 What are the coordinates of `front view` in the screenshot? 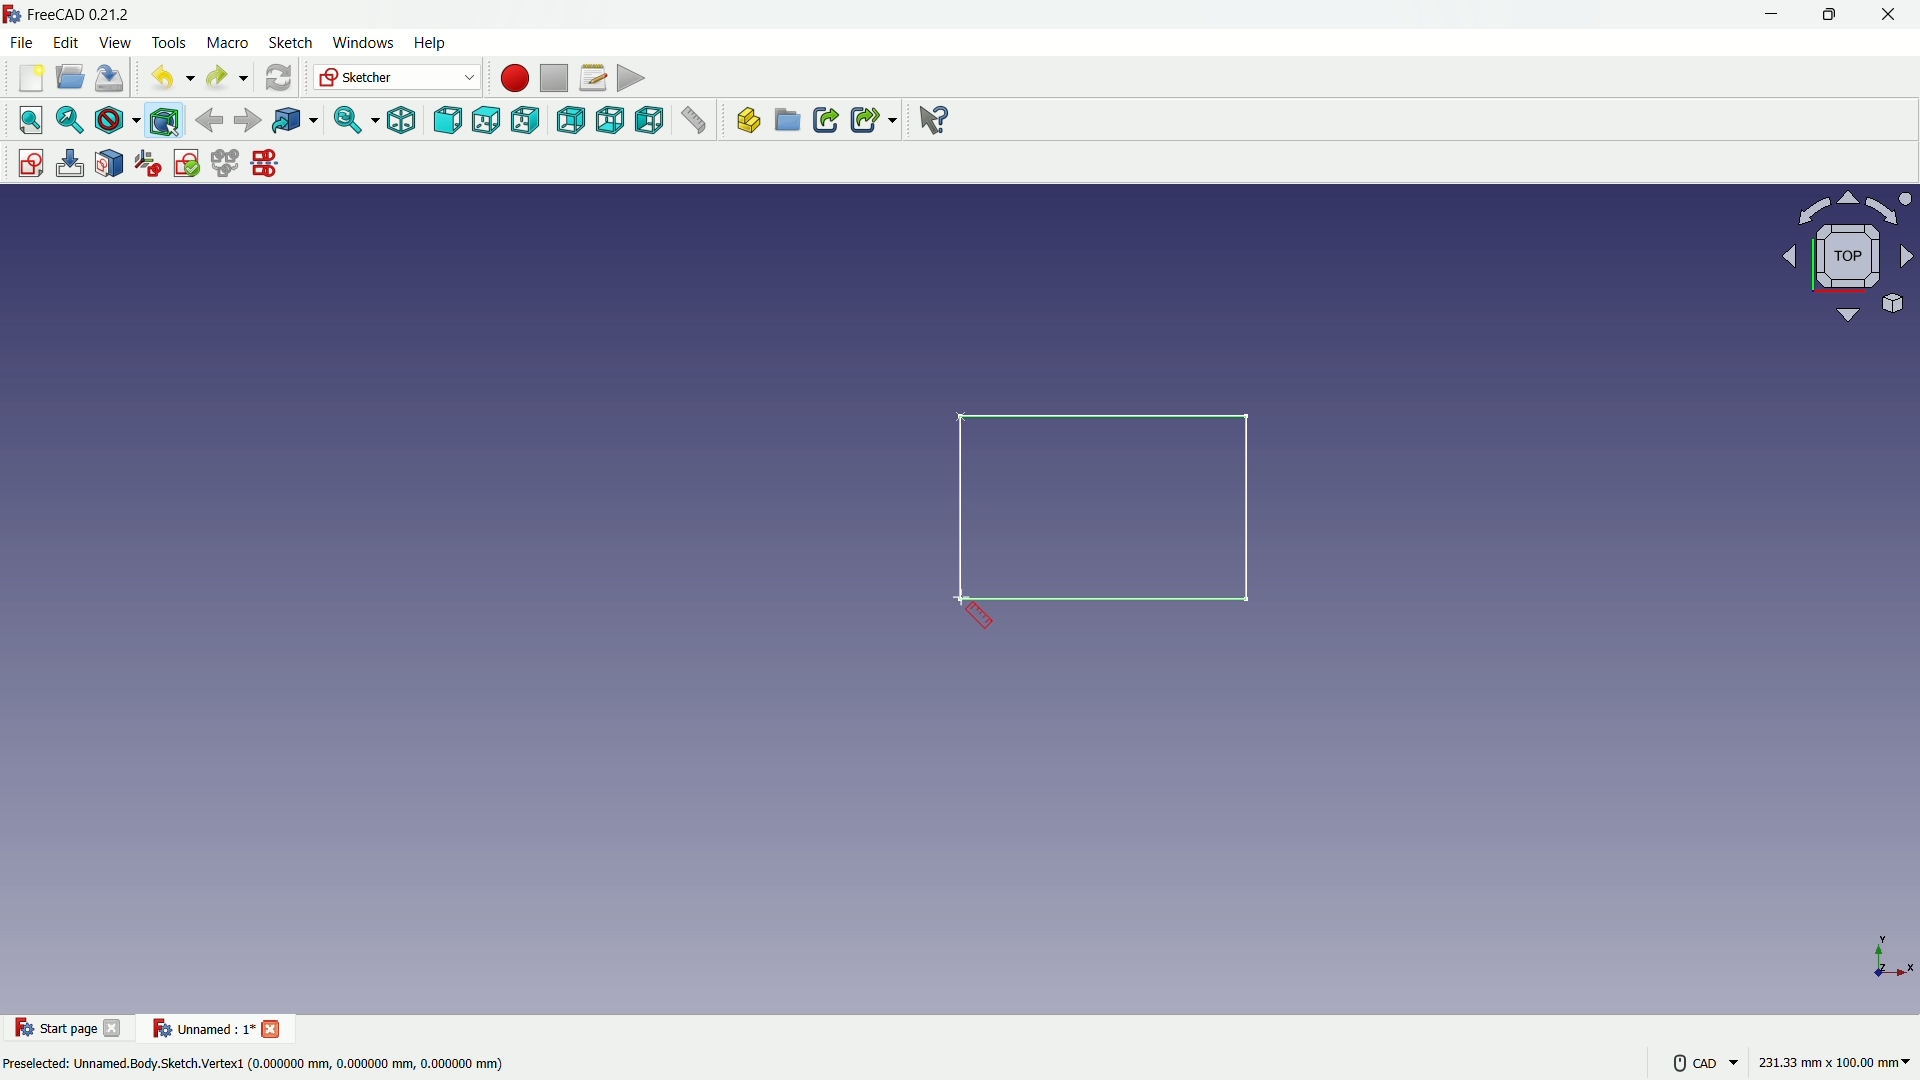 It's located at (446, 120).